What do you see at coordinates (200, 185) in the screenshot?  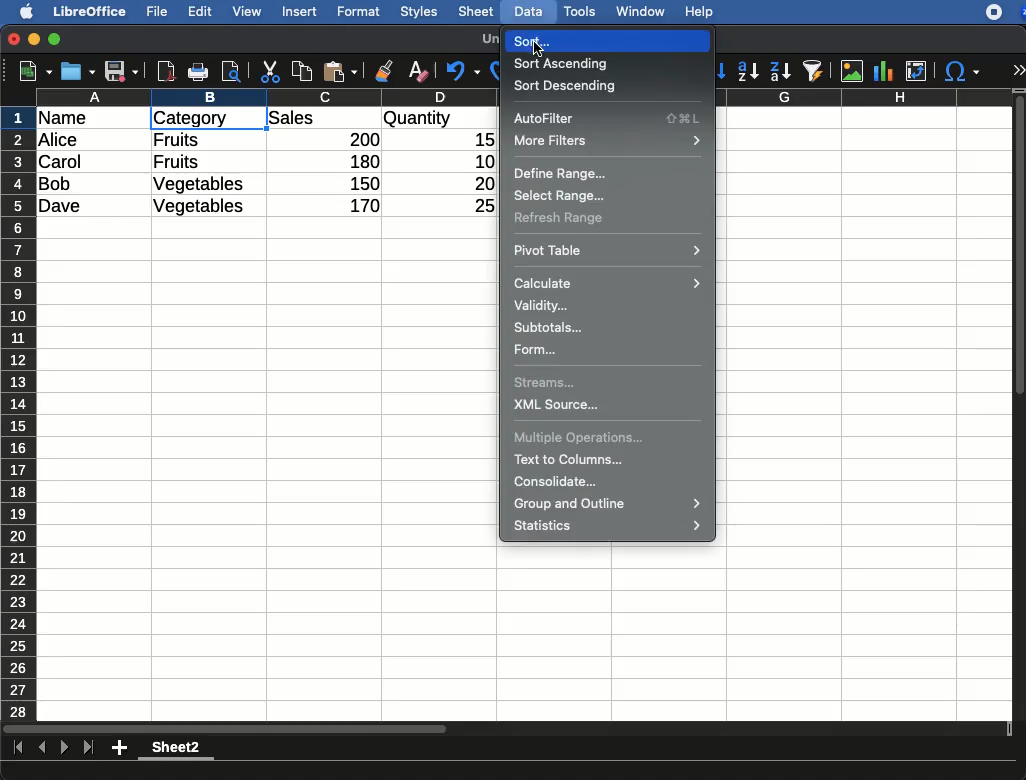 I see `Vegetables` at bounding box center [200, 185].